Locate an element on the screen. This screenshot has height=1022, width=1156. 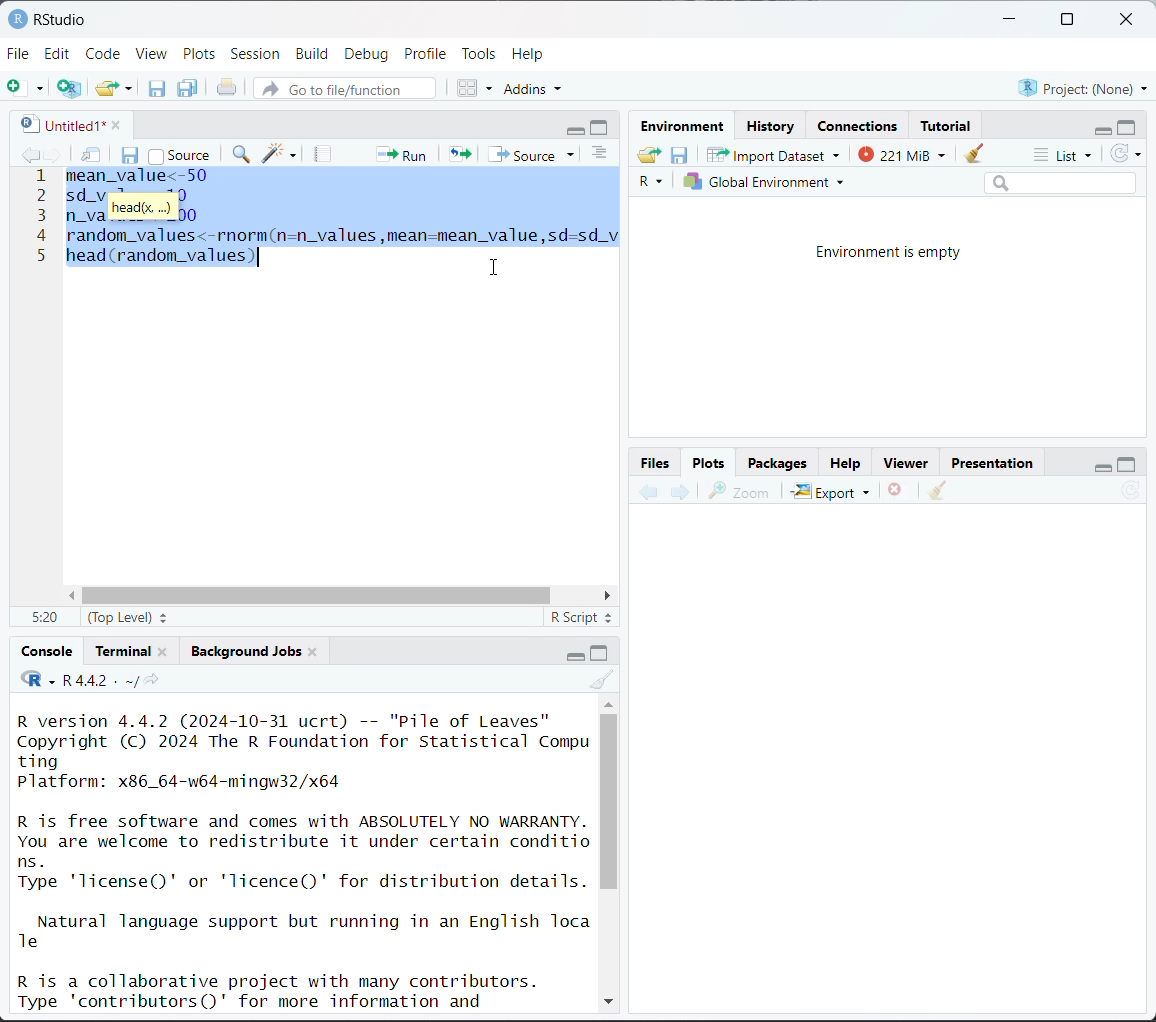
 221 MiB is located at coordinates (899, 152).